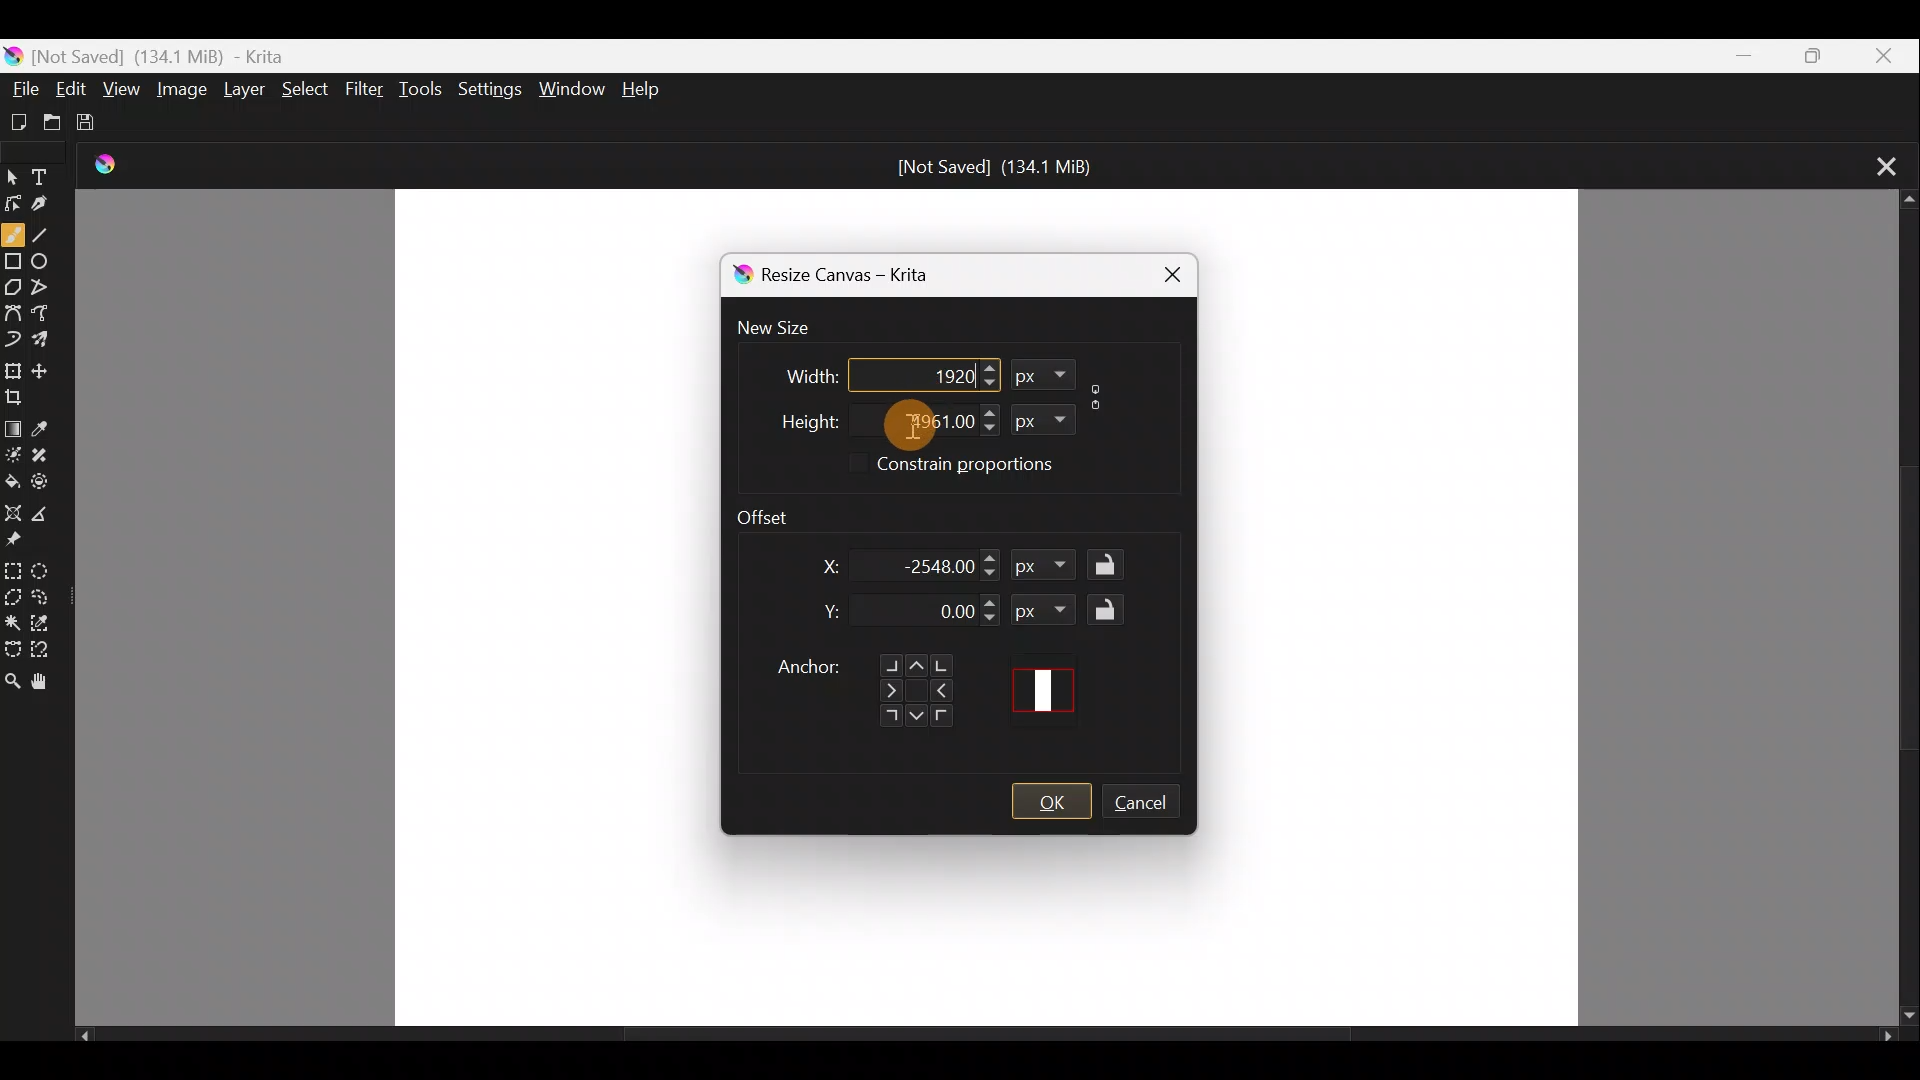  What do you see at coordinates (571, 86) in the screenshot?
I see `Window` at bounding box center [571, 86].